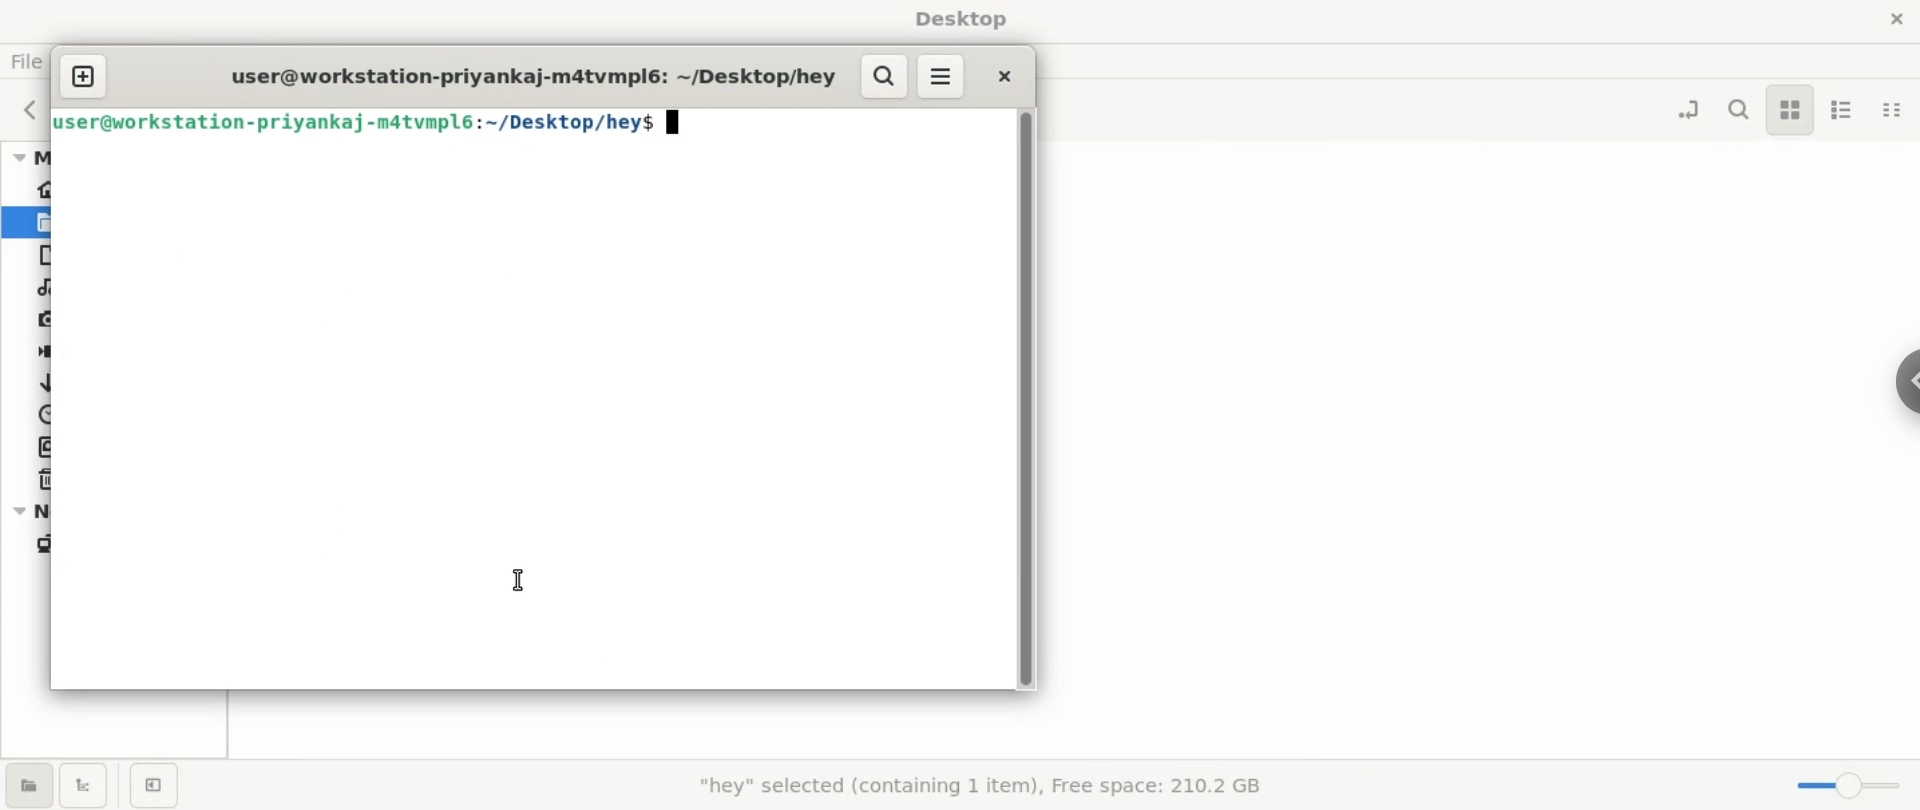 This screenshot has width=1920, height=810. I want to click on compact view, so click(1892, 107).